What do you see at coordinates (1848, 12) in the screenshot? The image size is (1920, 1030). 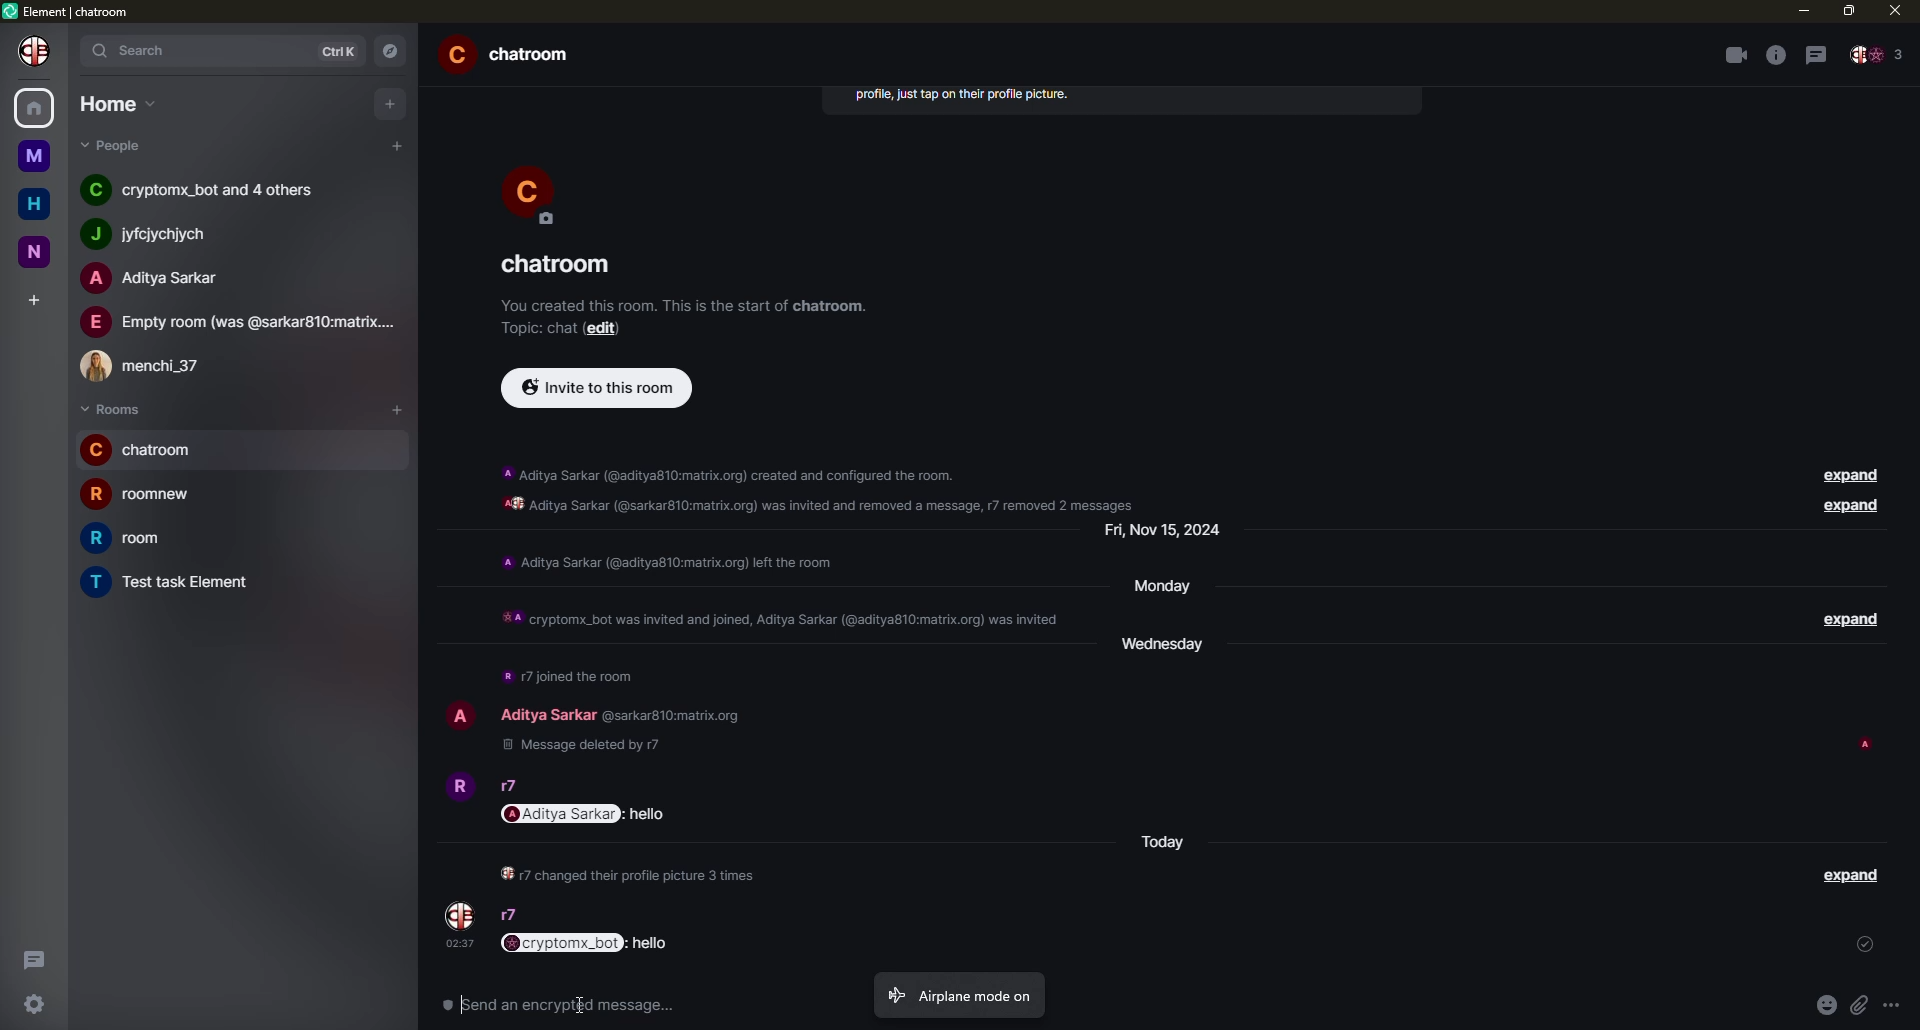 I see `max` at bounding box center [1848, 12].